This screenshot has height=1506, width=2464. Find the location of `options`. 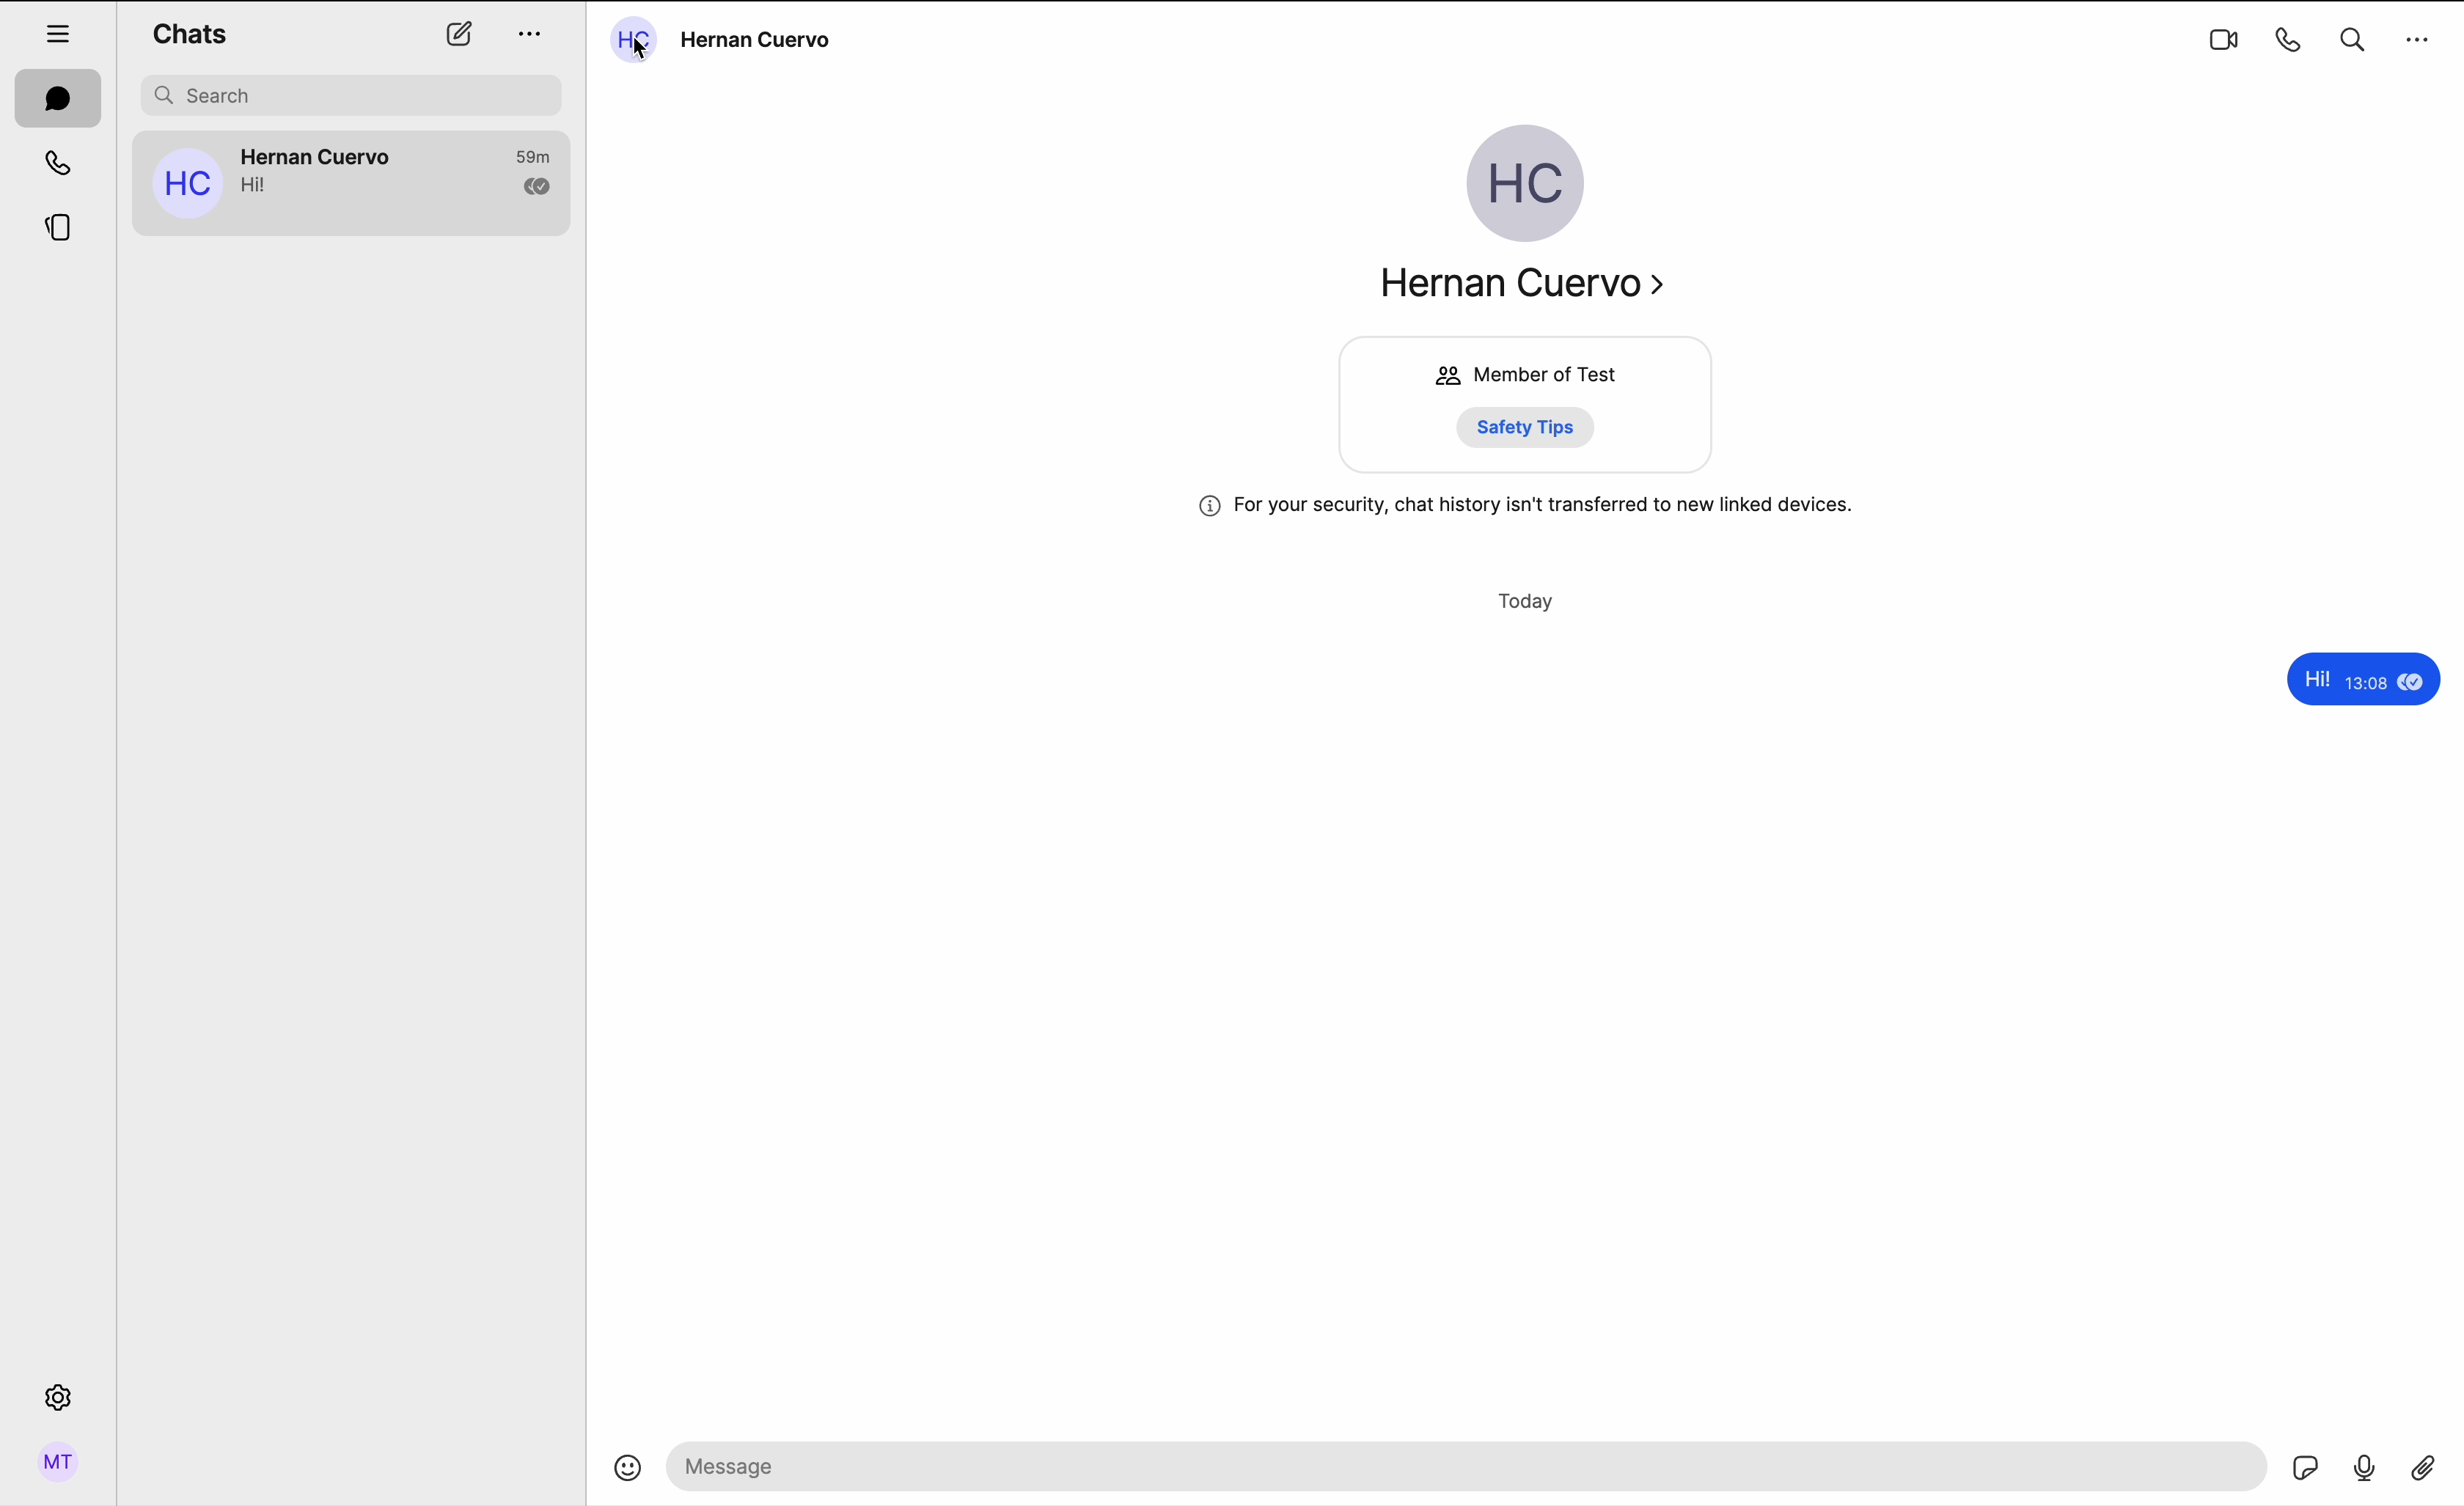

options is located at coordinates (528, 37).